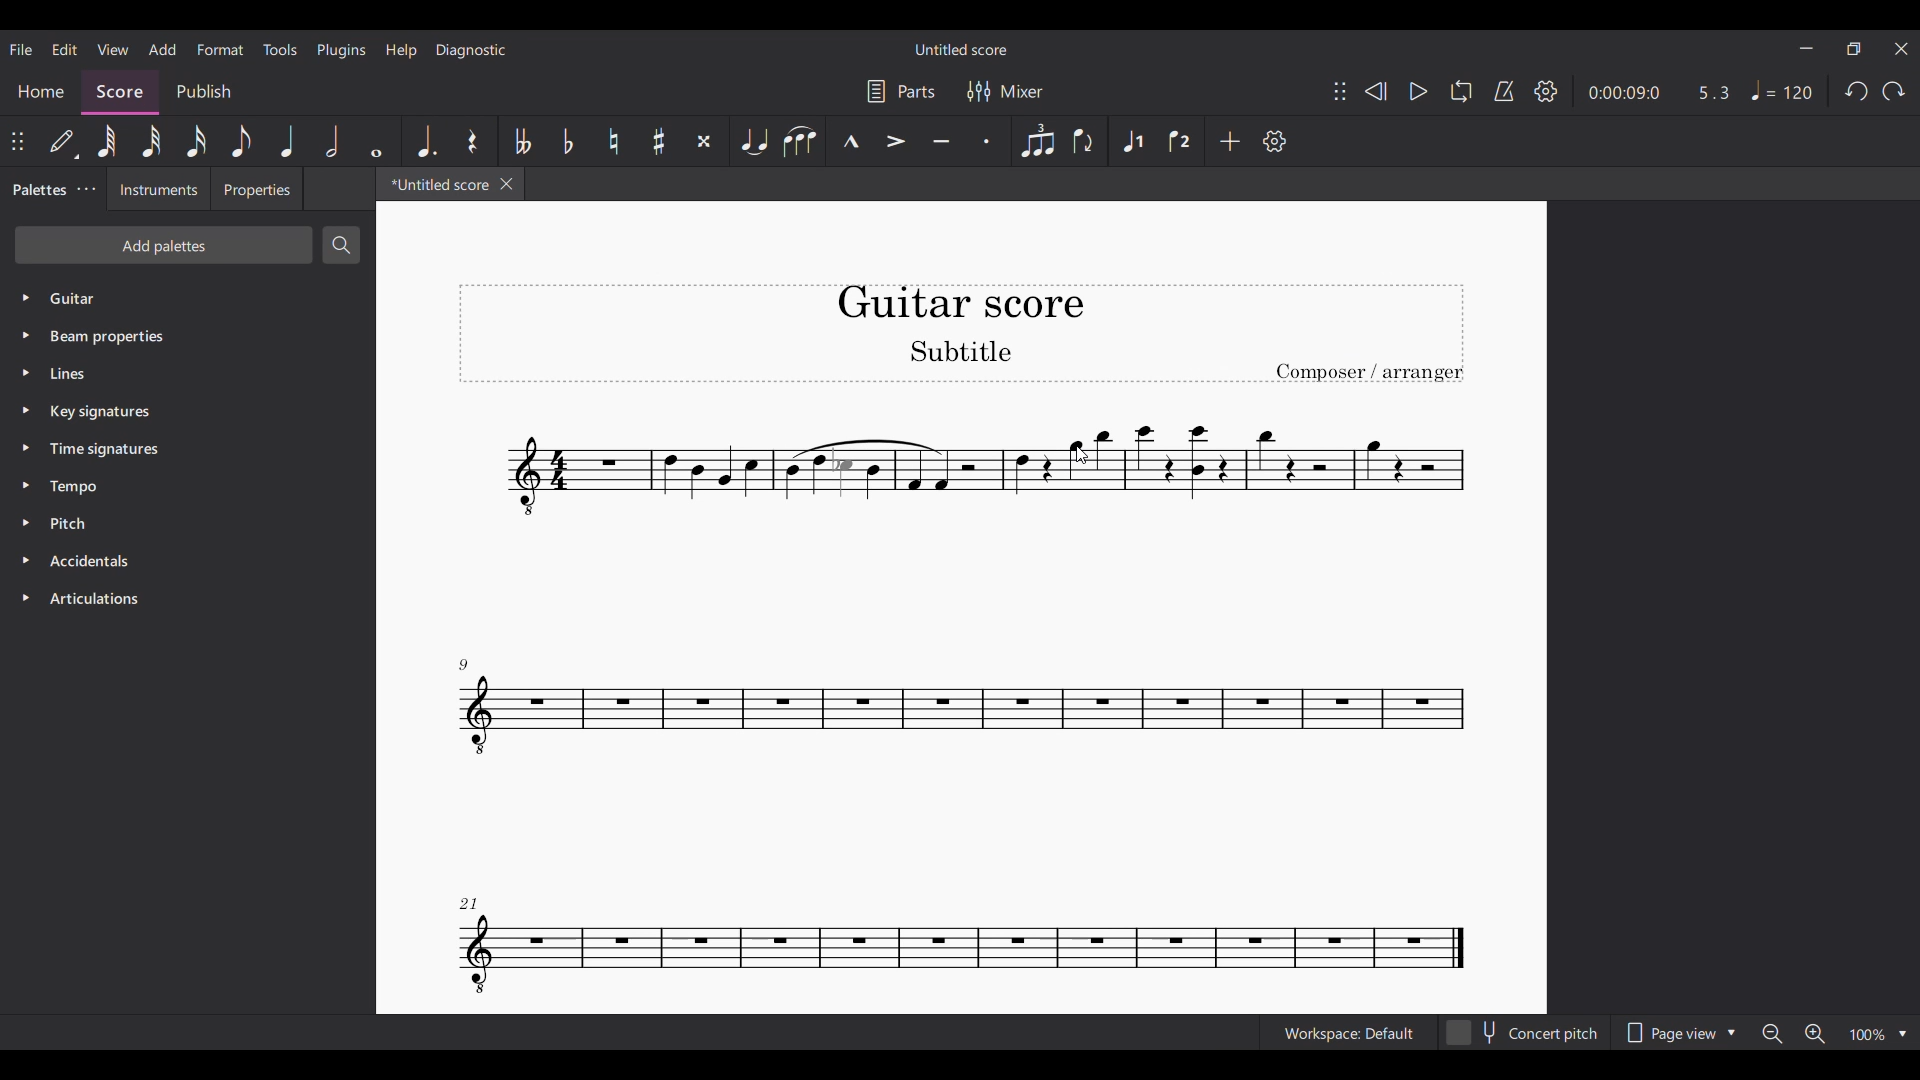 The image size is (1920, 1080). What do you see at coordinates (401, 51) in the screenshot?
I see `Help menu` at bounding box center [401, 51].